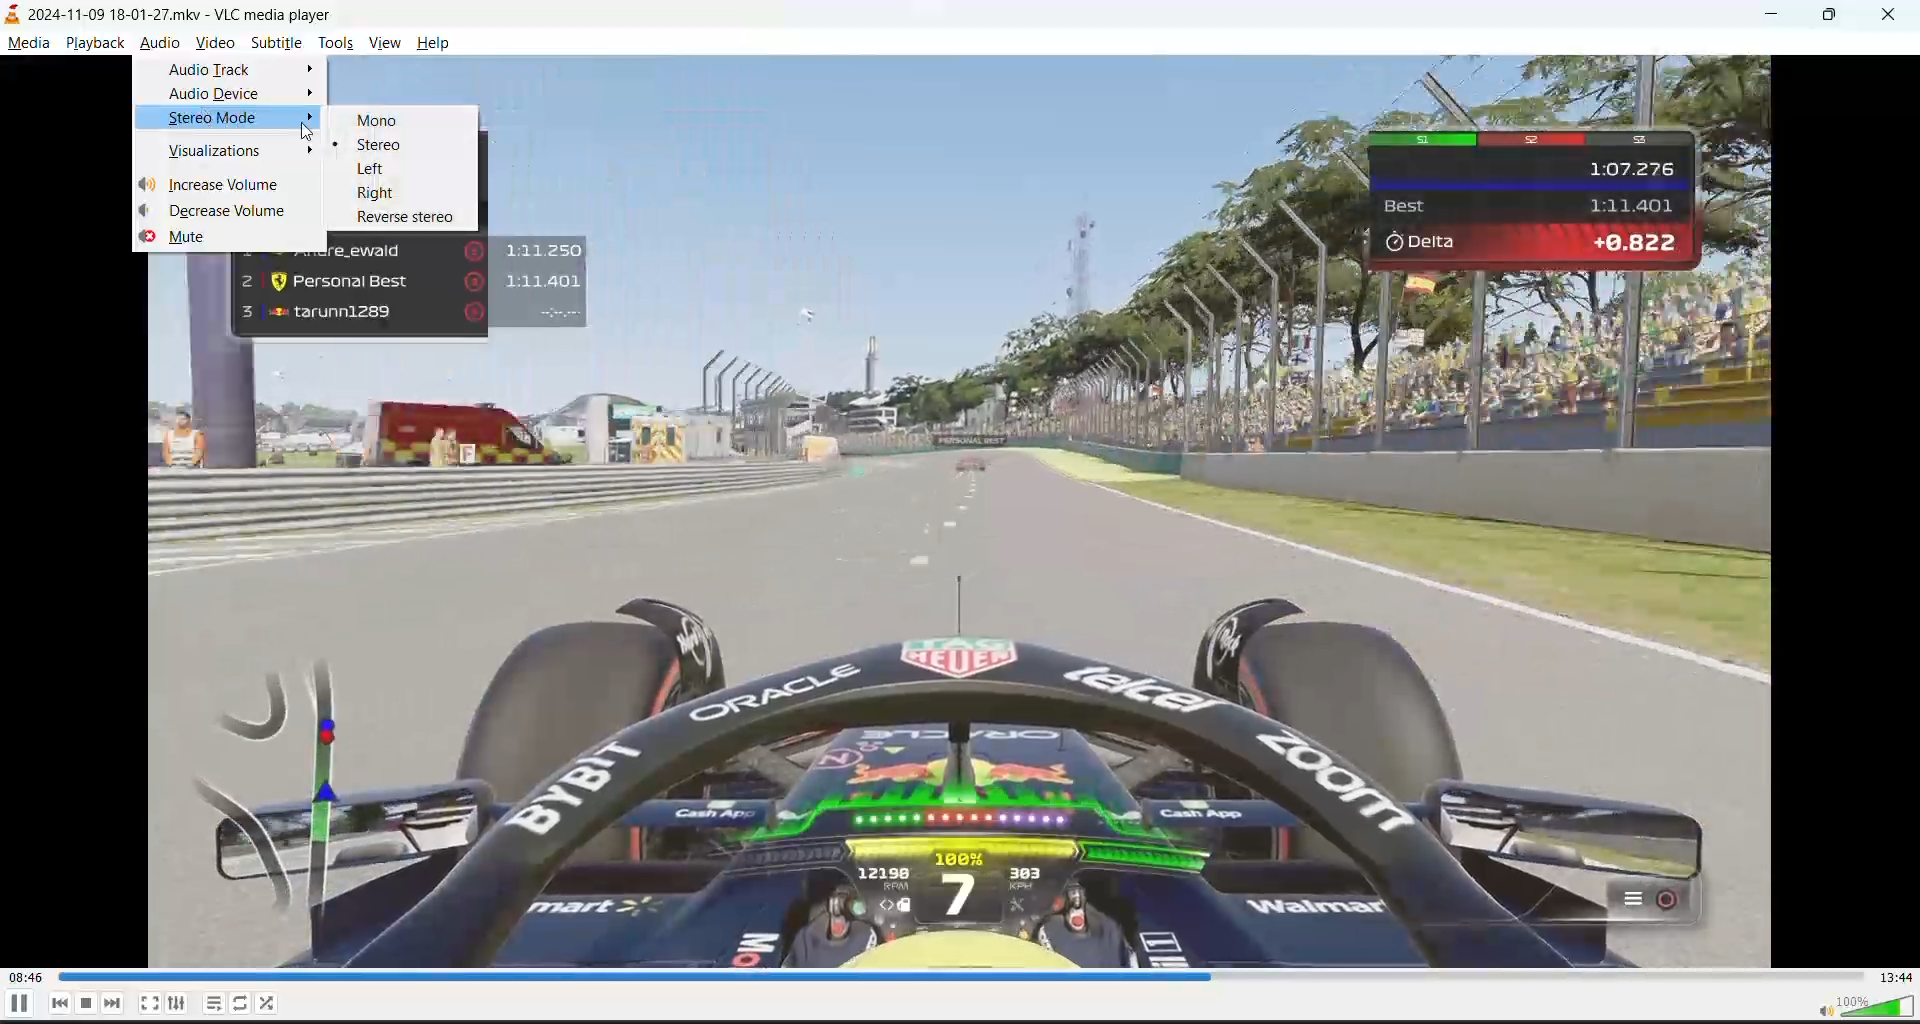  I want to click on minimize, so click(1773, 13).